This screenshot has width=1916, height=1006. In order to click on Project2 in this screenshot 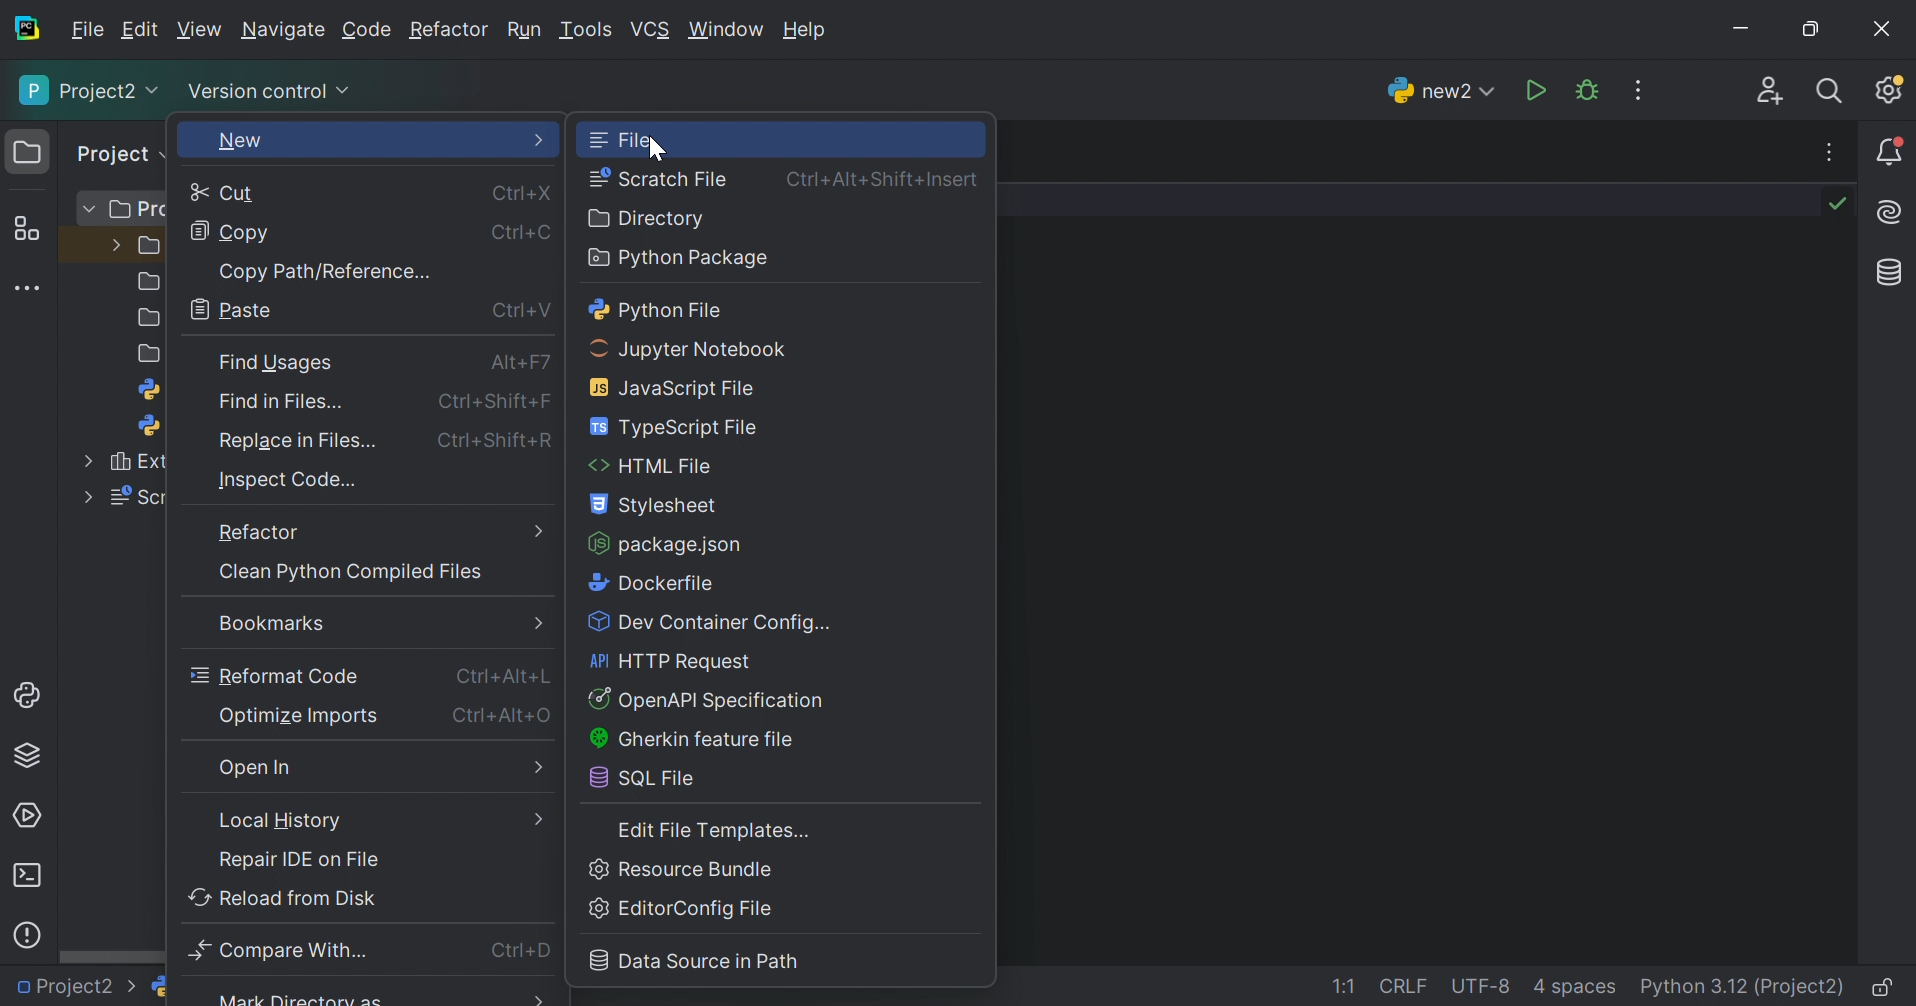, I will do `click(89, 91)`.